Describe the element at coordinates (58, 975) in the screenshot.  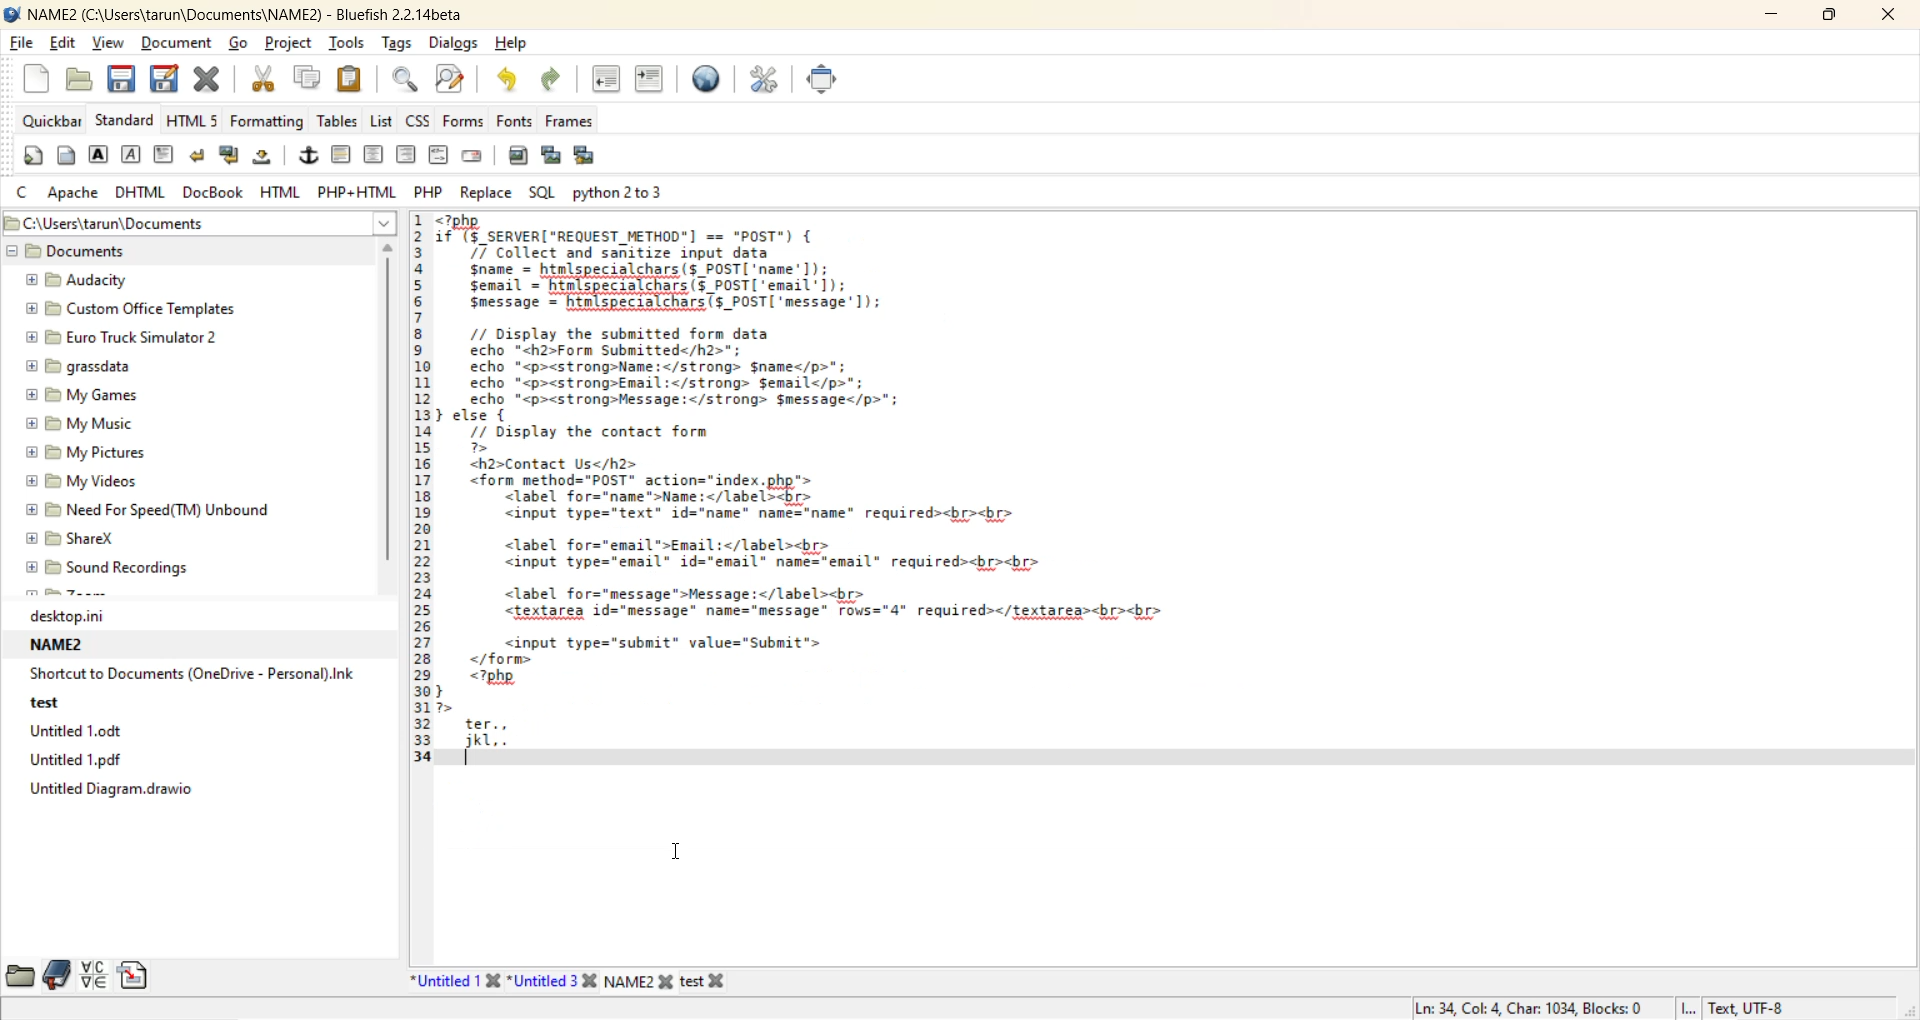
I see `bookmarks` at that location.